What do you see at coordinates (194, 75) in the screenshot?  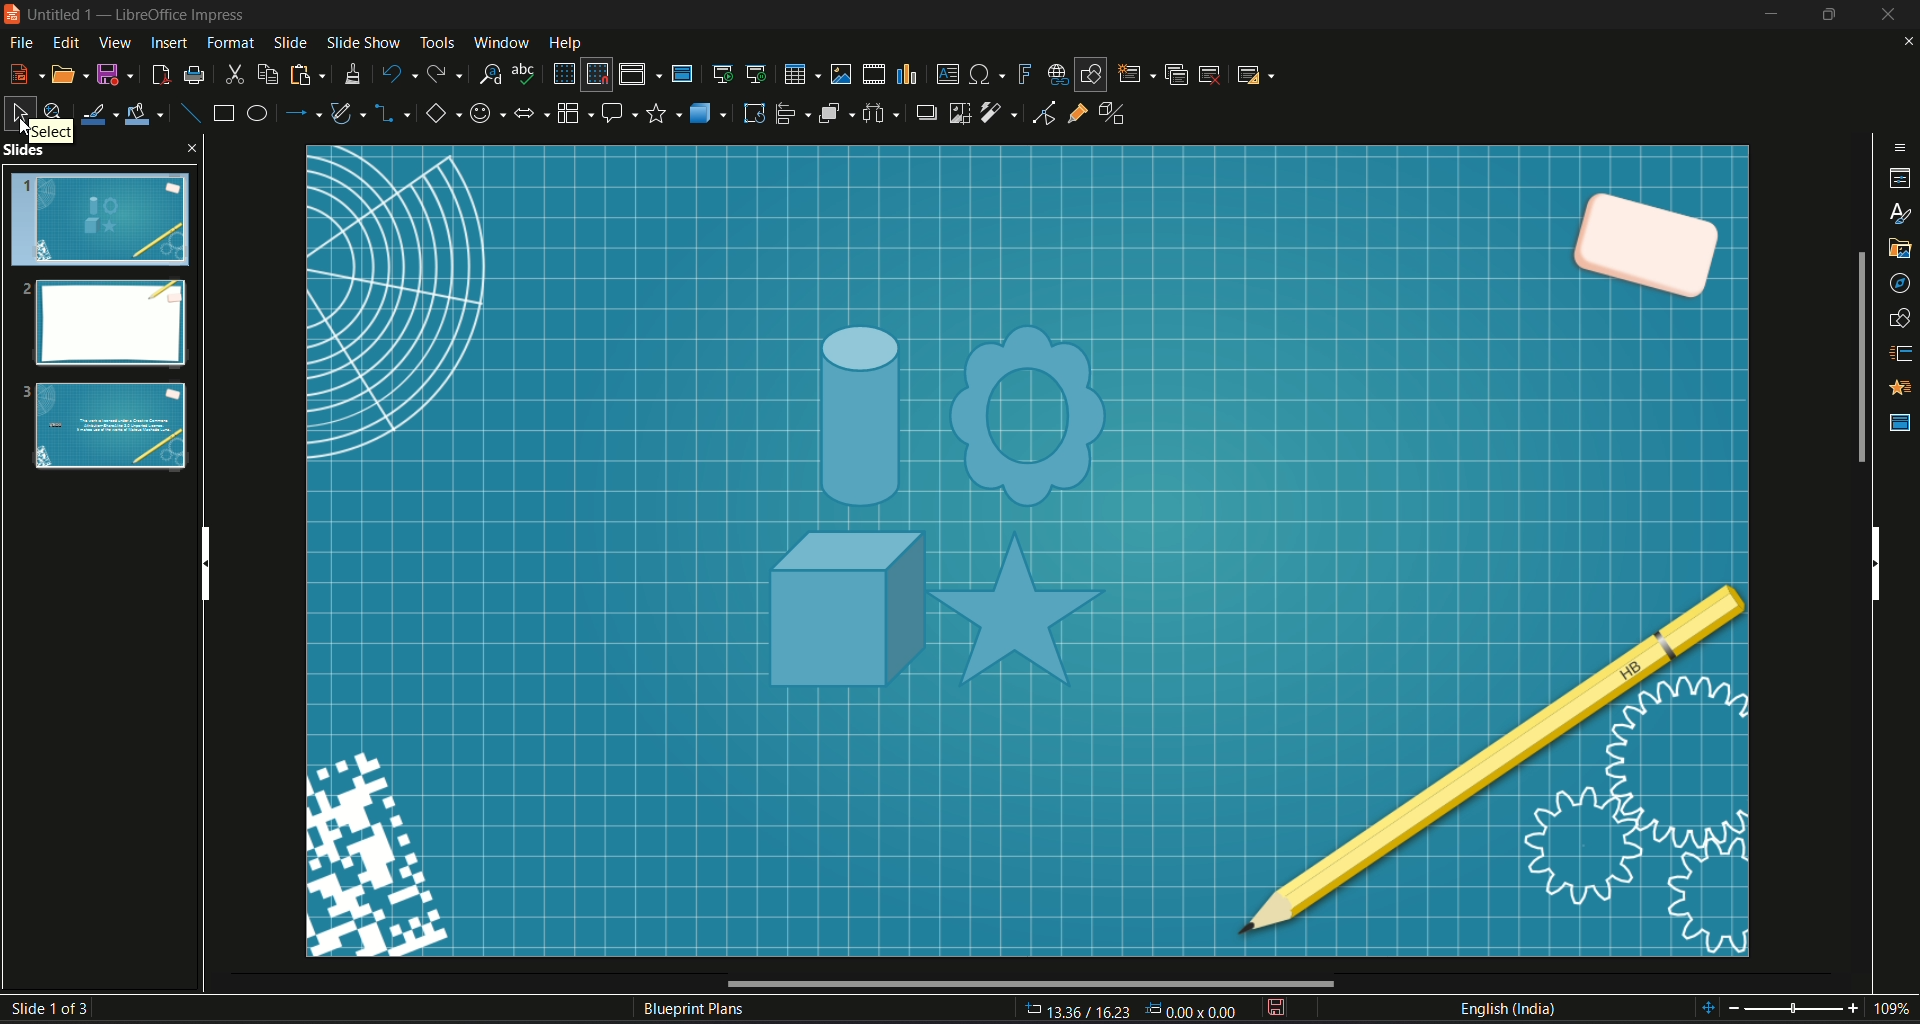 I see `print` at bounding box center [194, 75].